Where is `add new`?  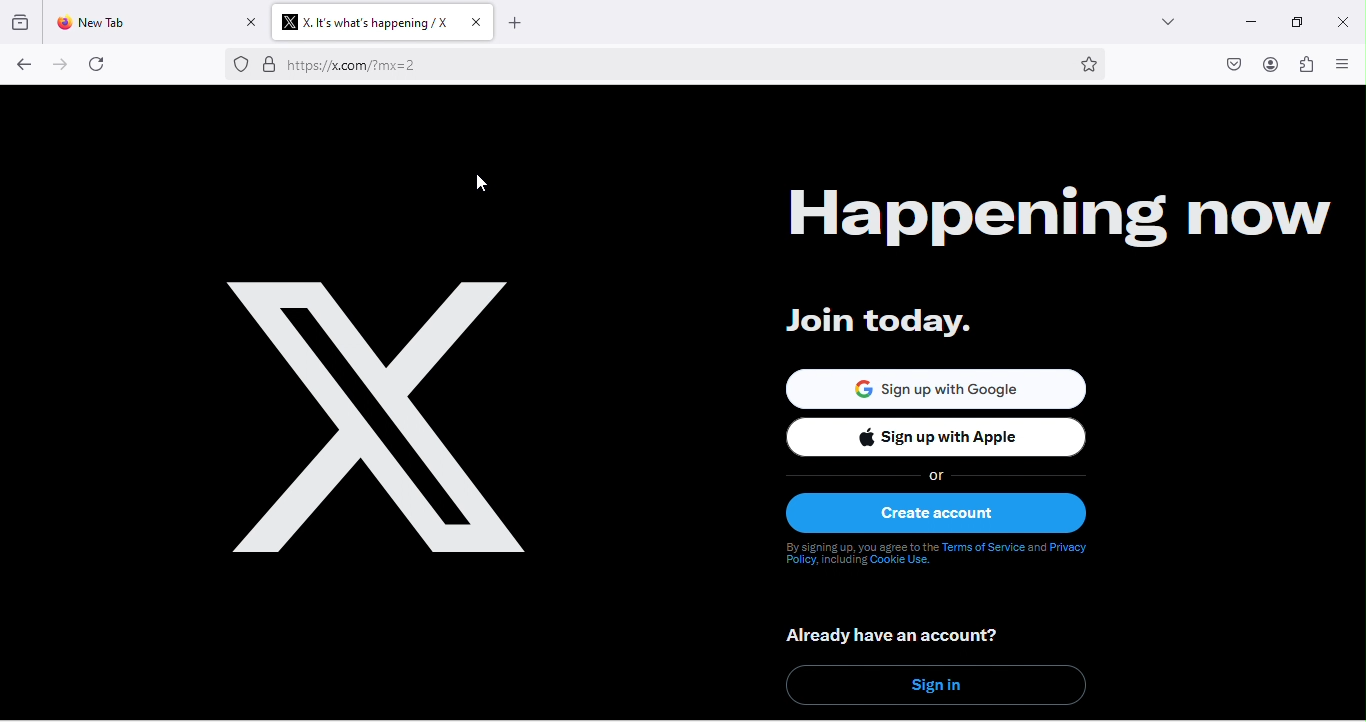
add new is located at coordinates (518, 23).